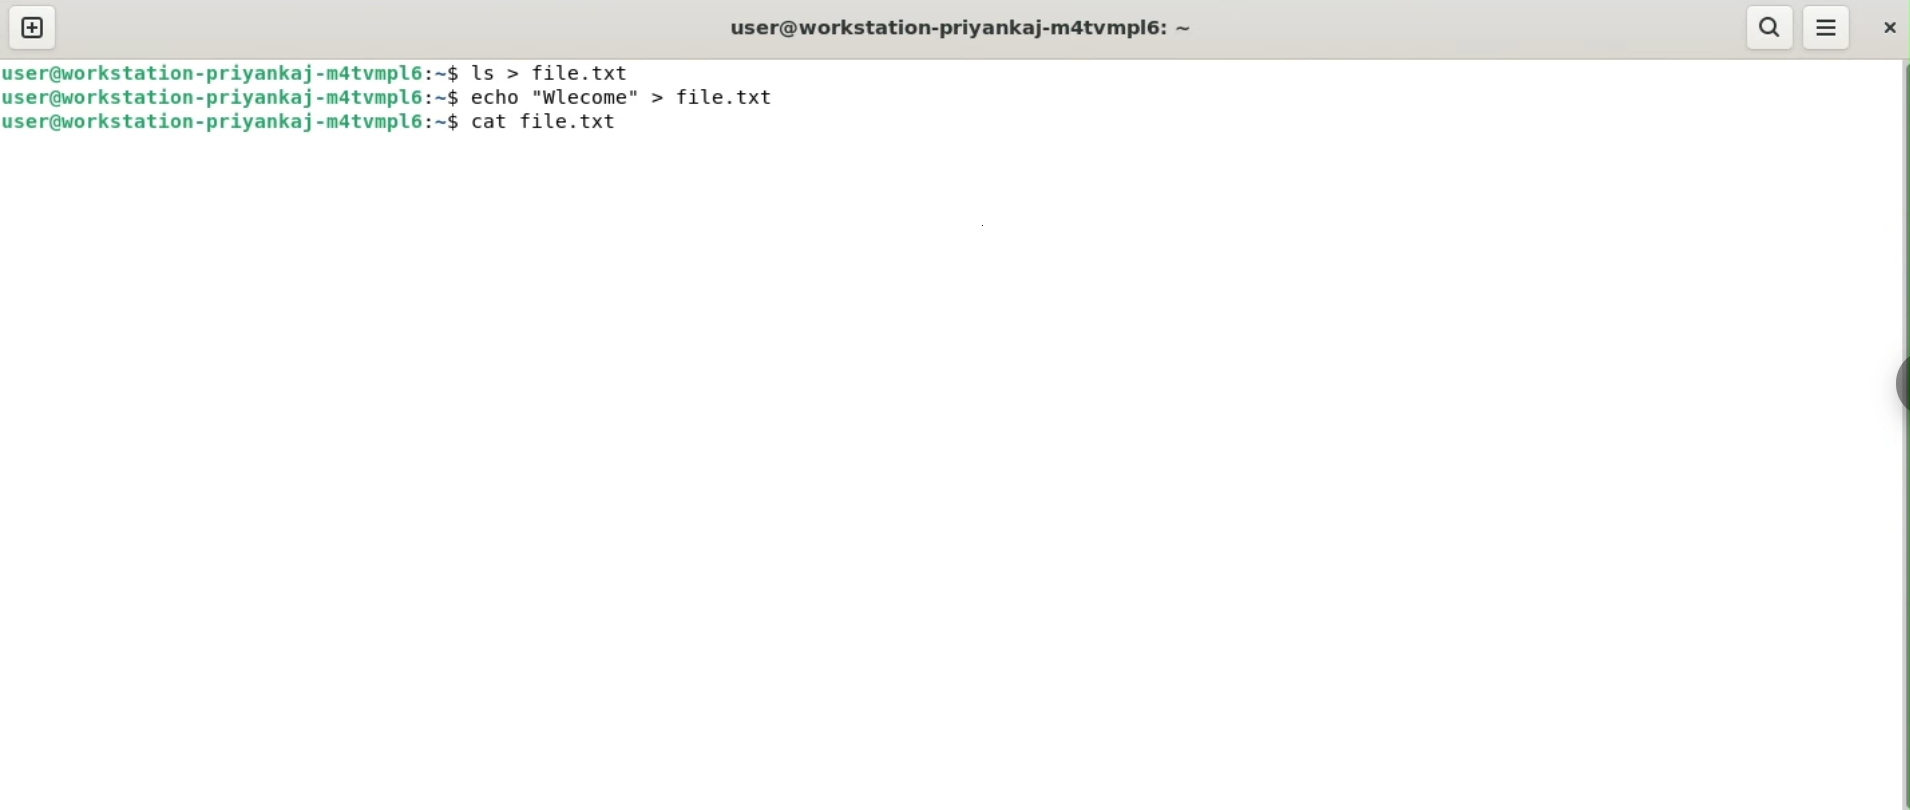 The image size is (1910, 810). Describe the element at coordinates (34, 27) in the screenshot. I see `new tab` at that location.